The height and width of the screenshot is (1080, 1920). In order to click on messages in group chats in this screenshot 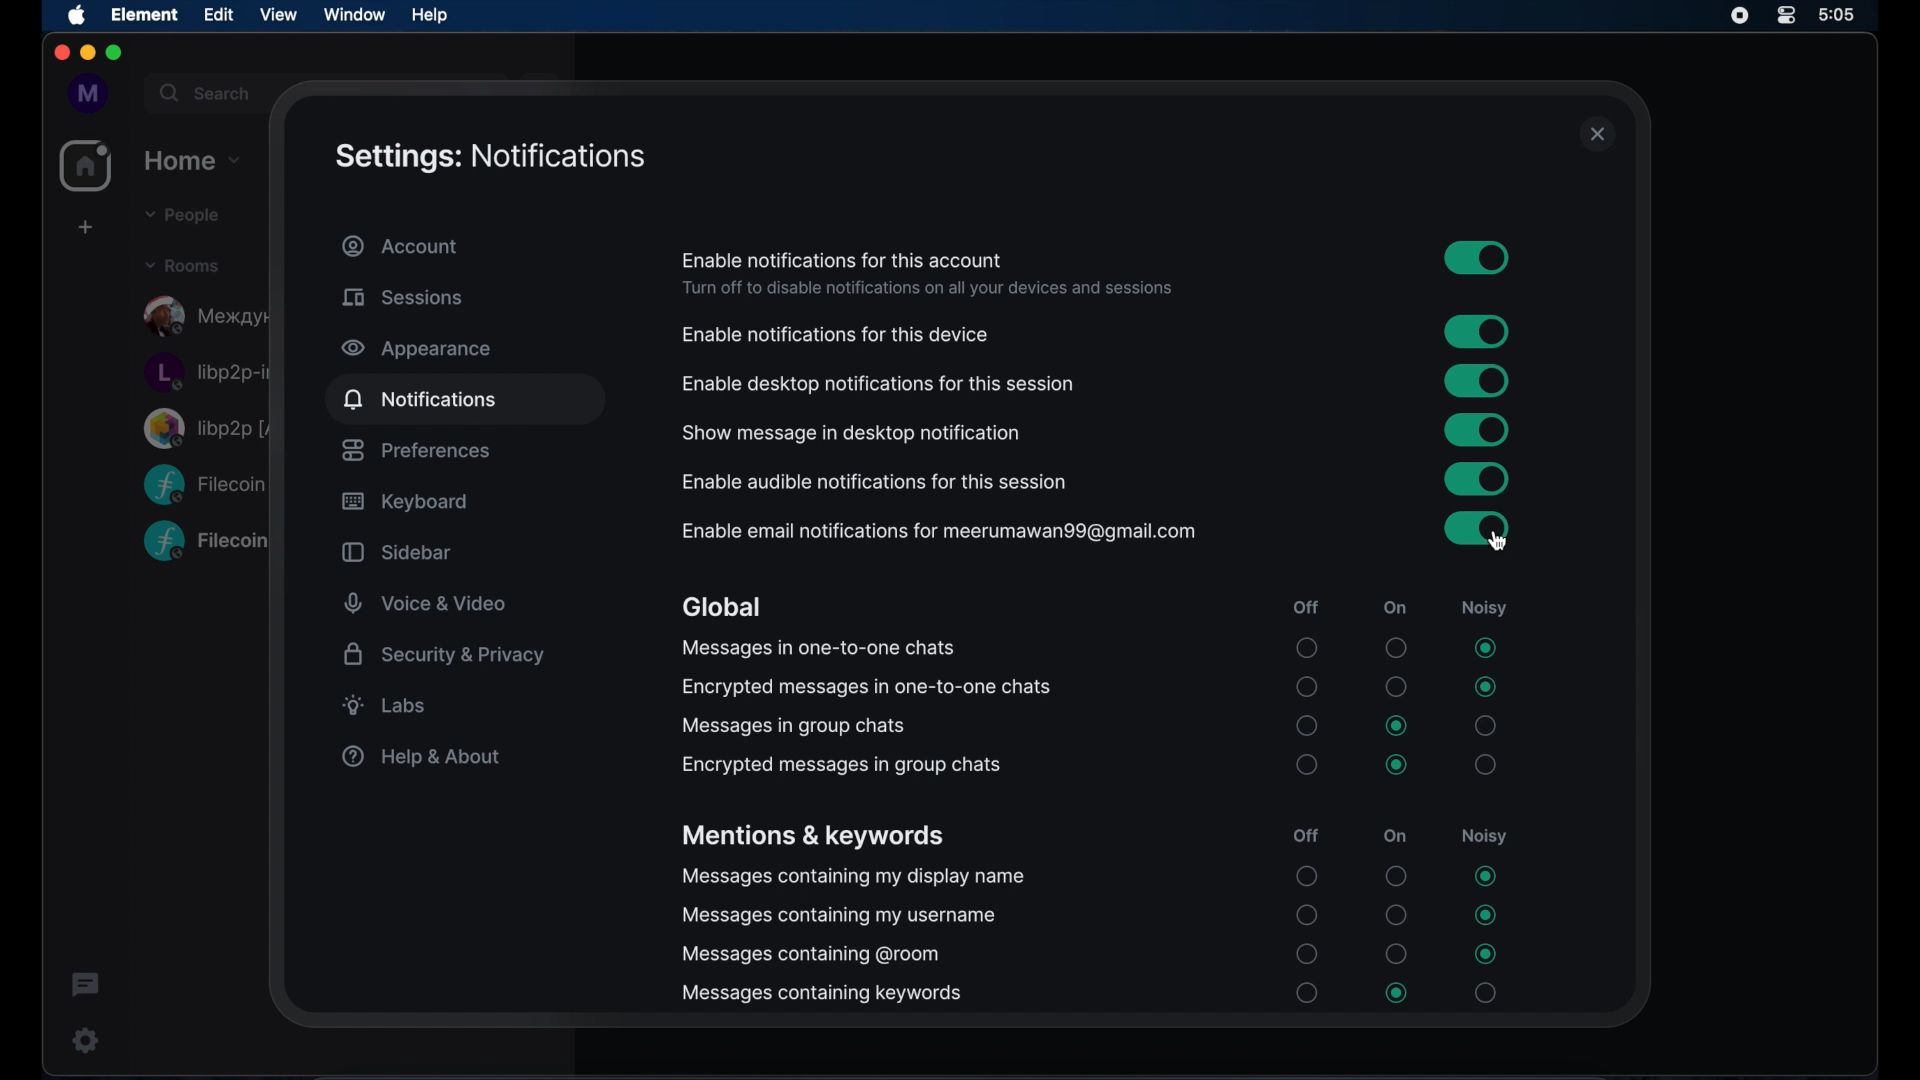, I will do `click(791, 726)`.